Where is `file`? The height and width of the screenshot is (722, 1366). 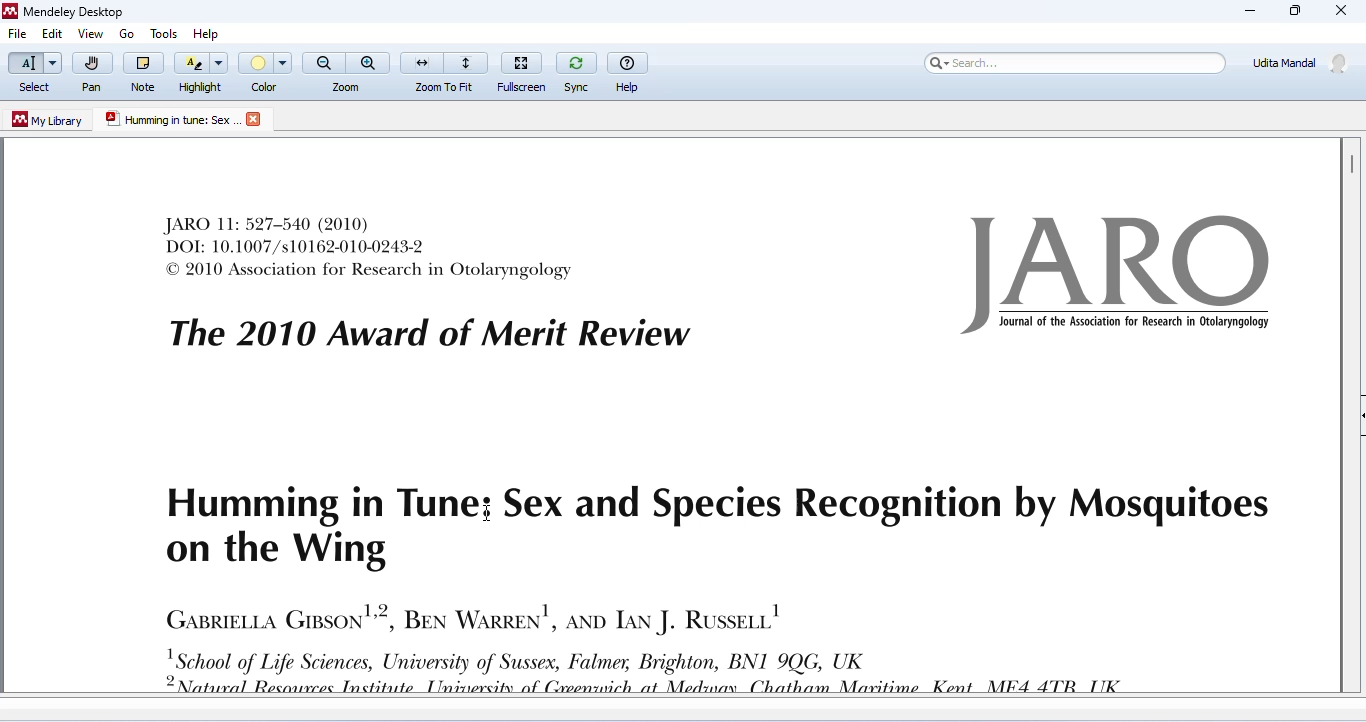 file is located at coordinates (18, 35).